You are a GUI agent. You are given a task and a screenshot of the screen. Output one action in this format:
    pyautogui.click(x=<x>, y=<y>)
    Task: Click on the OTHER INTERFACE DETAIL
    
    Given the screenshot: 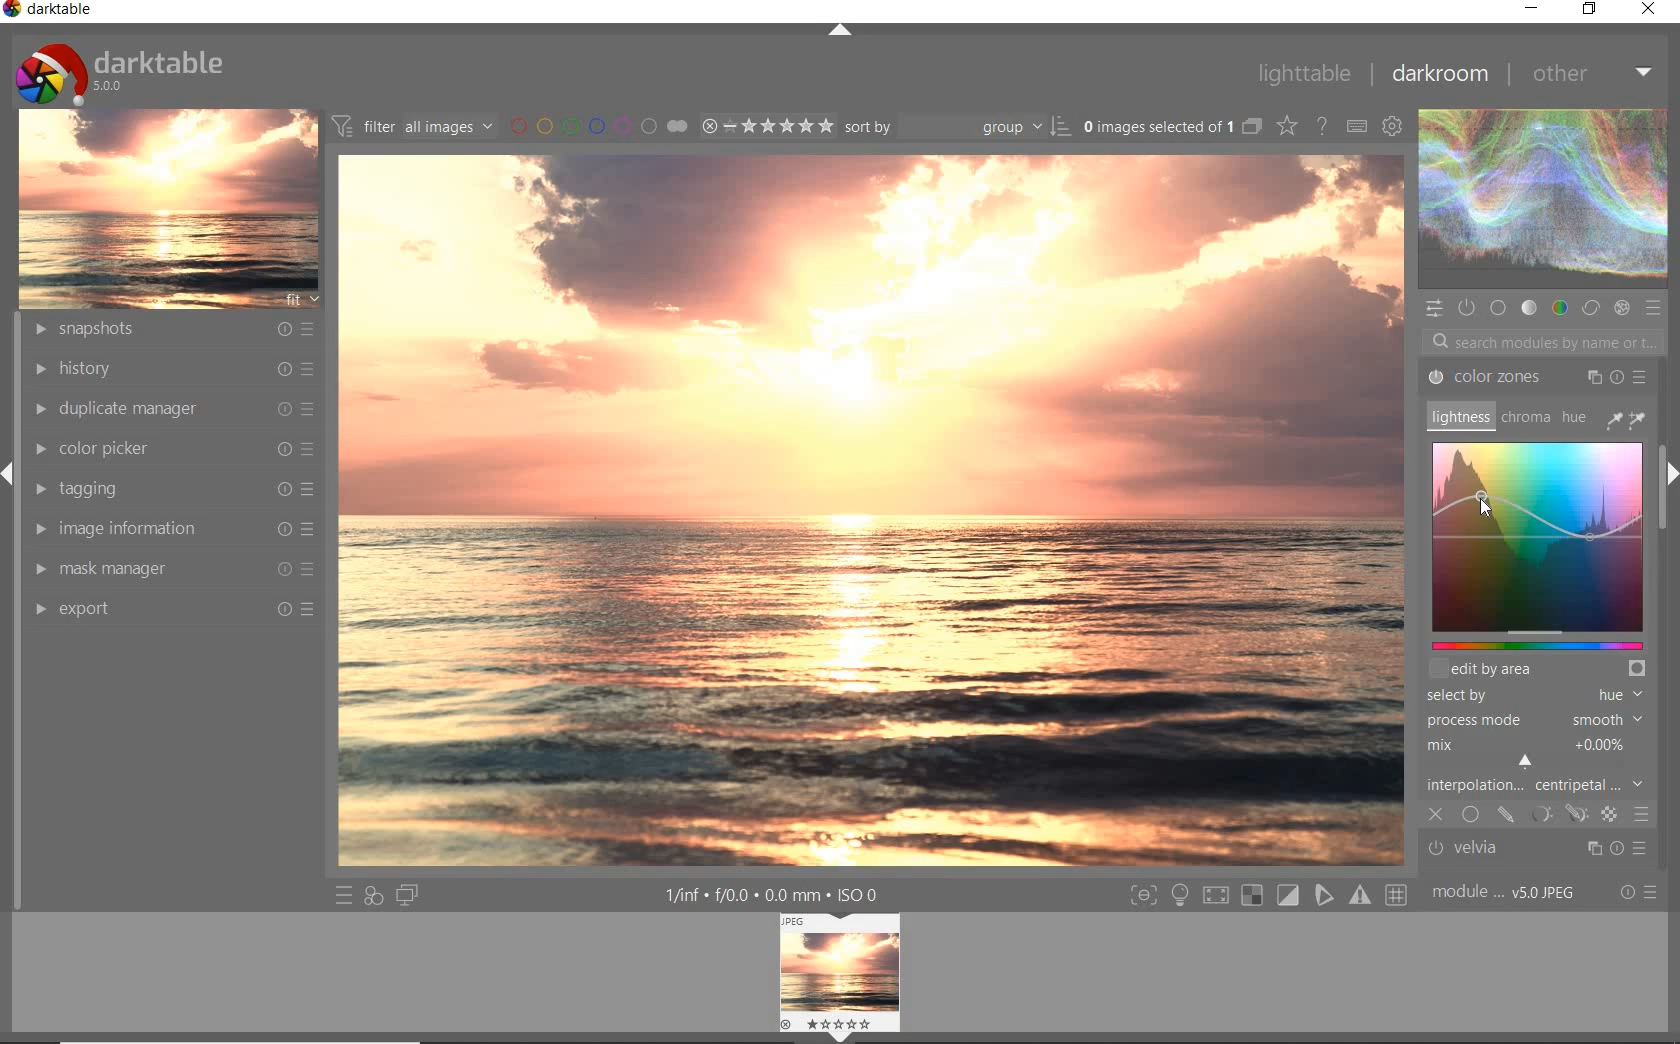 What is the action you would take?
    pyautogui.click(x=776, y=895)
    